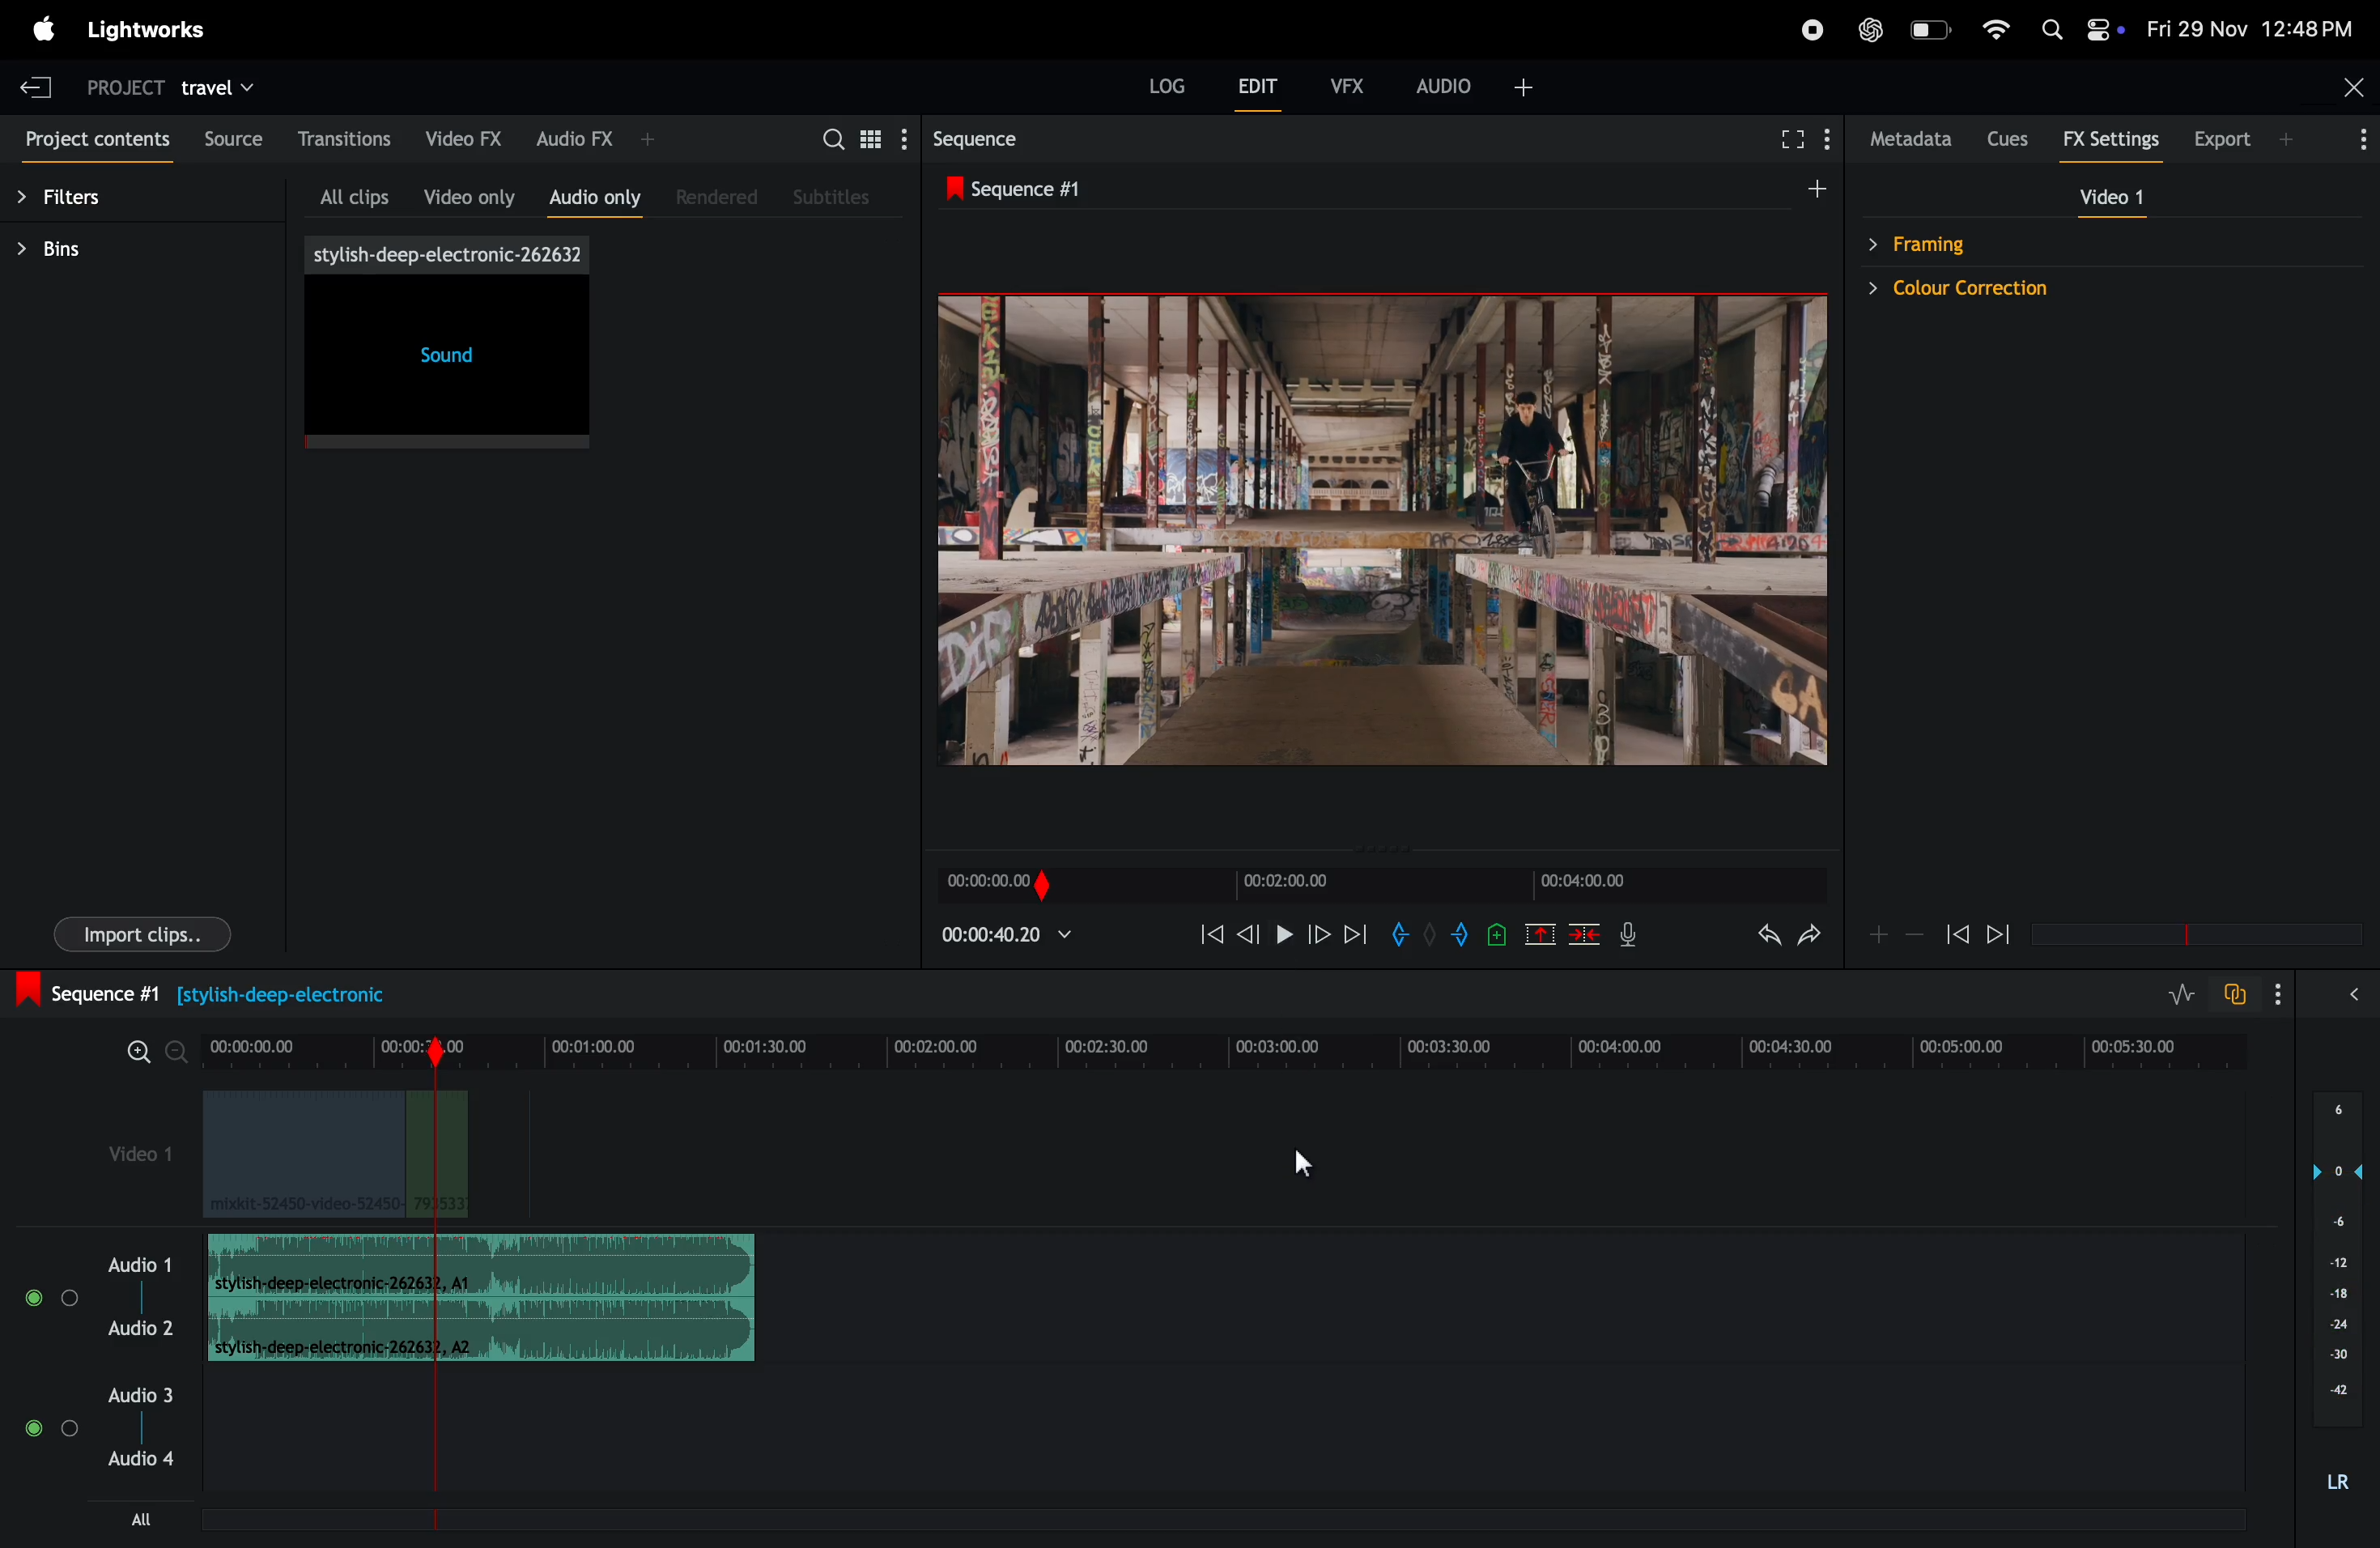 Image resolution: width=2380 pixels, height=1548 pixels. Describe the element at coordinates (145, 1050) in the screenshot. I see `zoom in zoom out` at that location.